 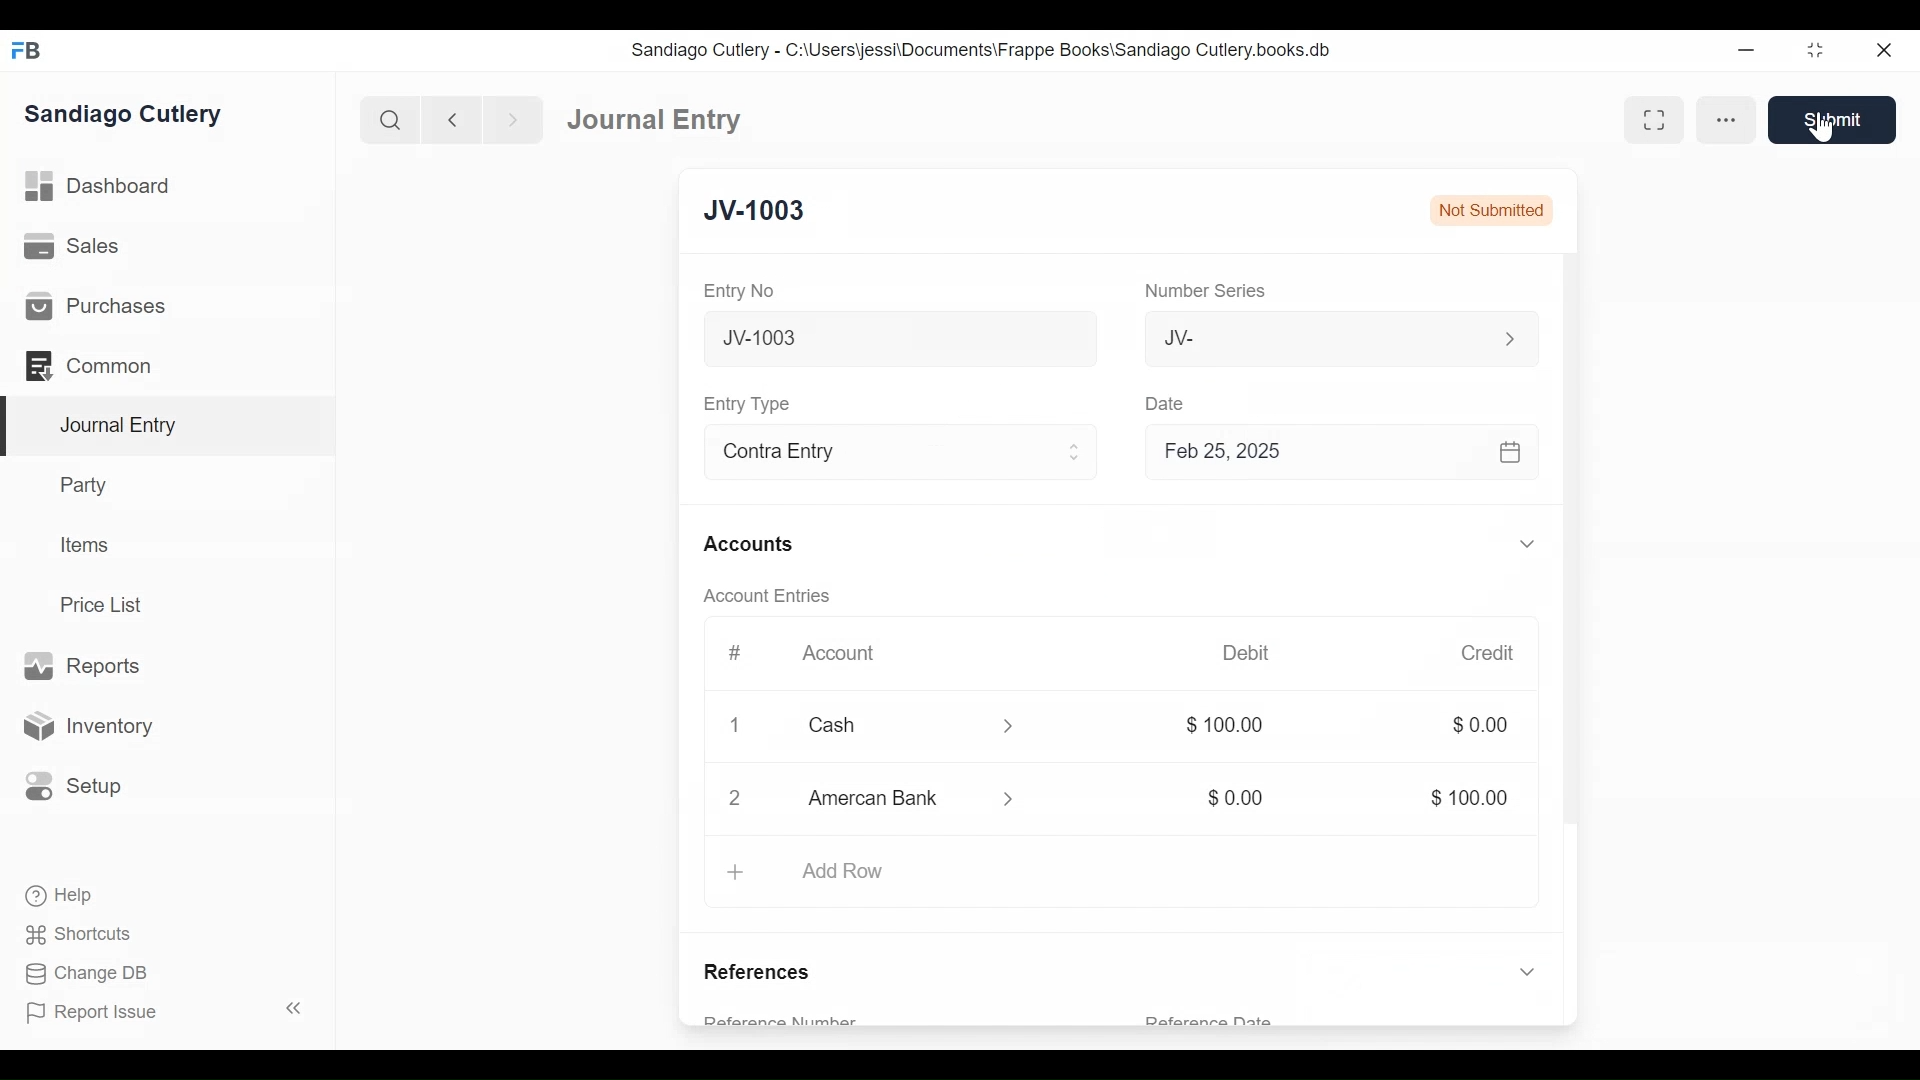 What do you see at coordinates (90, 364) in the screenshot?
I see `Common` at bounding box center [90, 364].